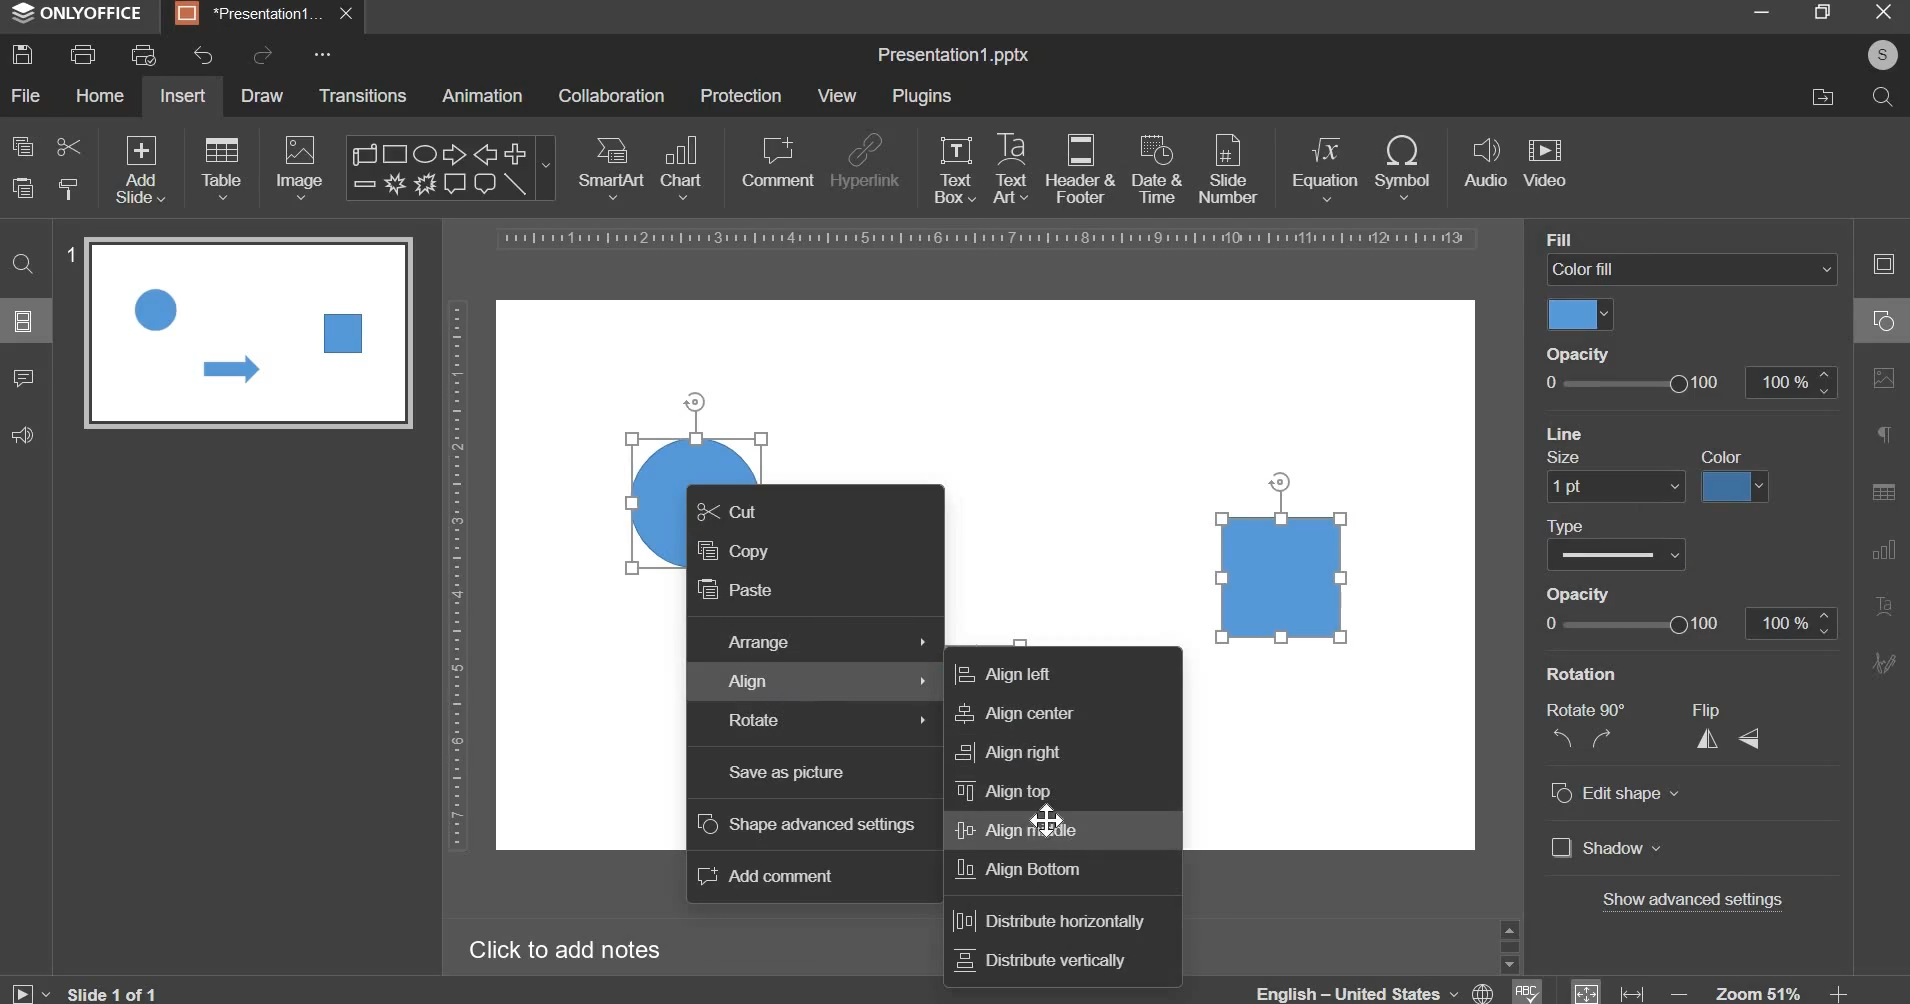 The image size is (1910, 1004). What do you see at coordinates (1041, 960) in the screenshot?
I see `distribute vertically` at bounding box center [1041, 960].